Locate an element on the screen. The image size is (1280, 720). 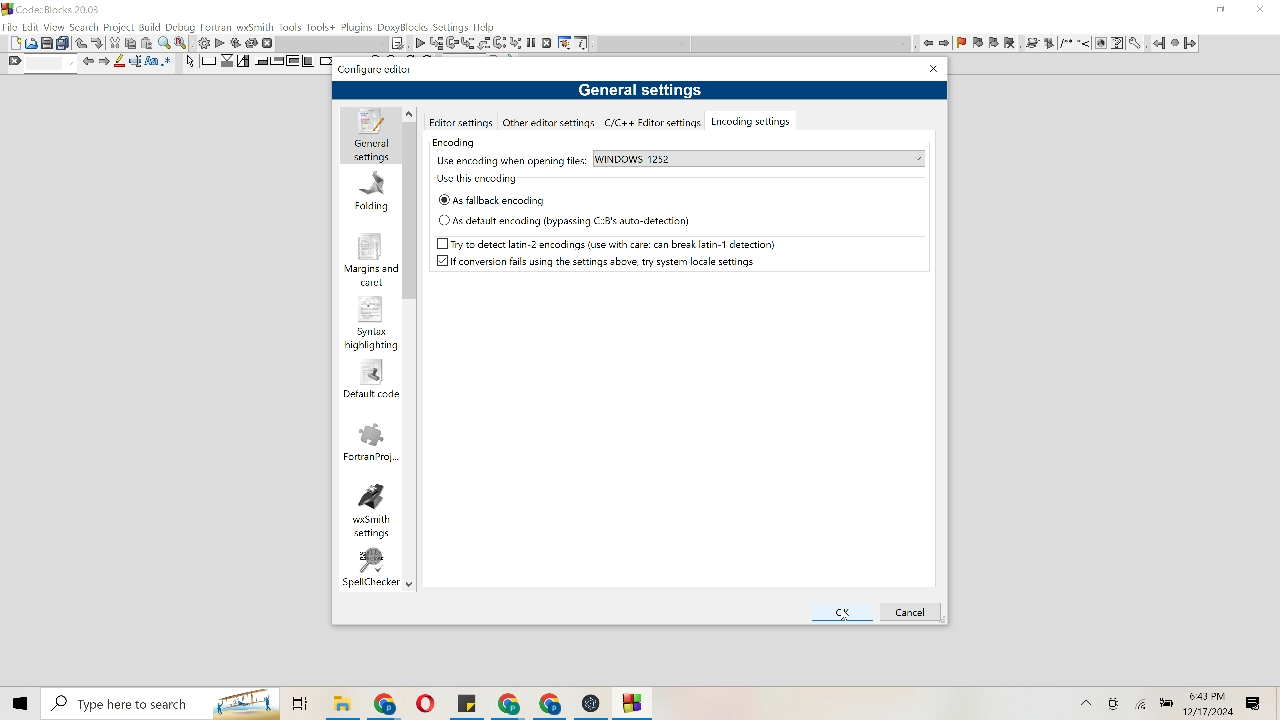
Encoding settings is located at coordinates (755, 120).